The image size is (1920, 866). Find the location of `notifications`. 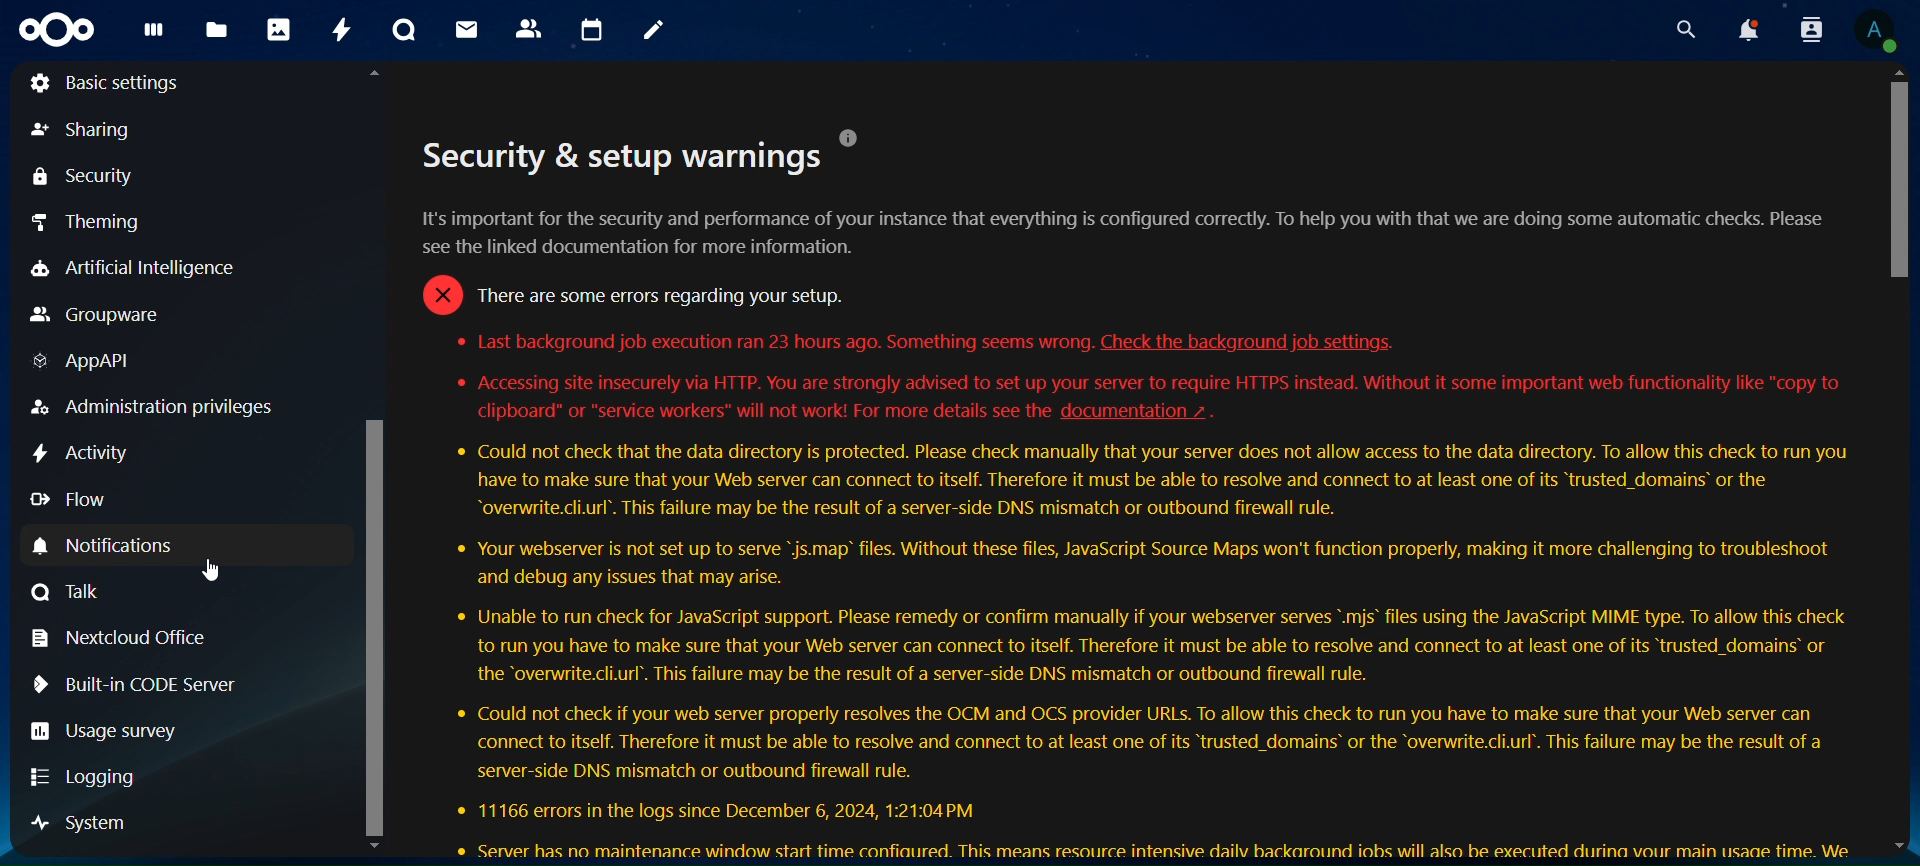

notifications is located at coordinates (140, 545).